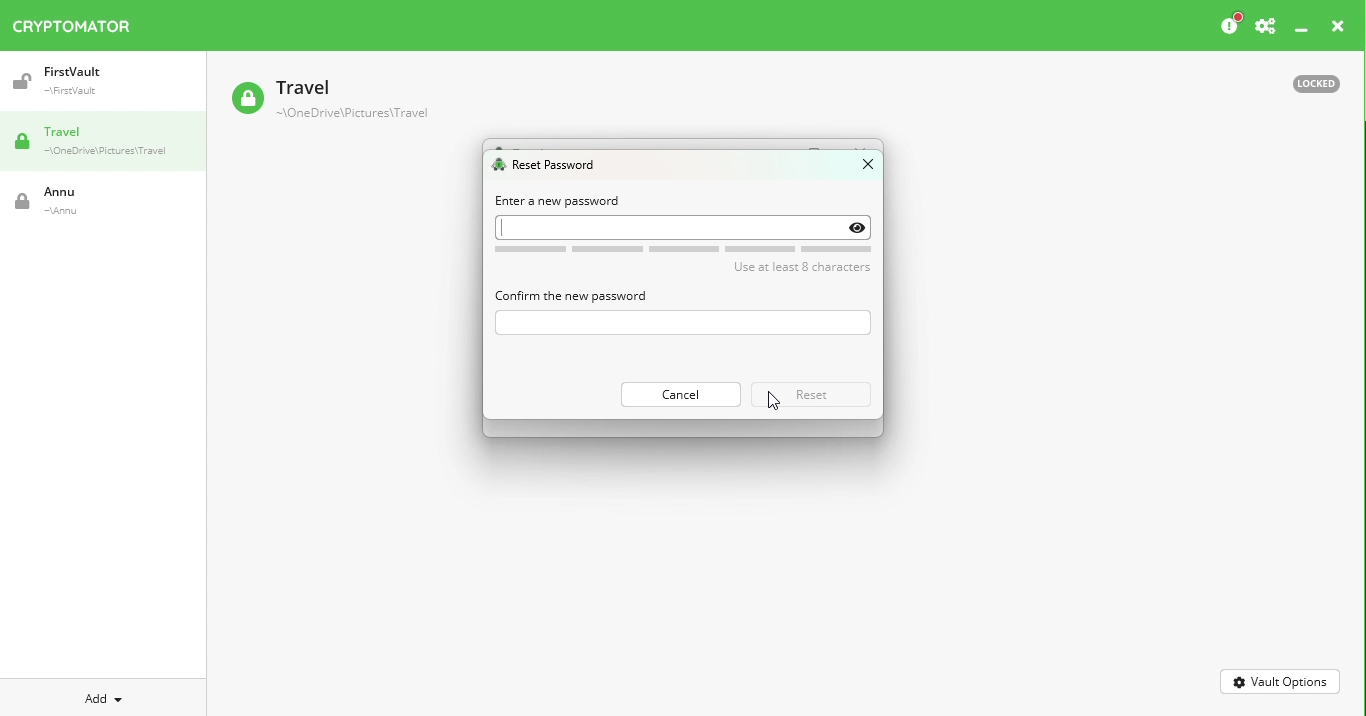 The image size is (1366, 716). Describe the element at coordinates (679, 394) in the screenshot. I see `Cancel` at that location.